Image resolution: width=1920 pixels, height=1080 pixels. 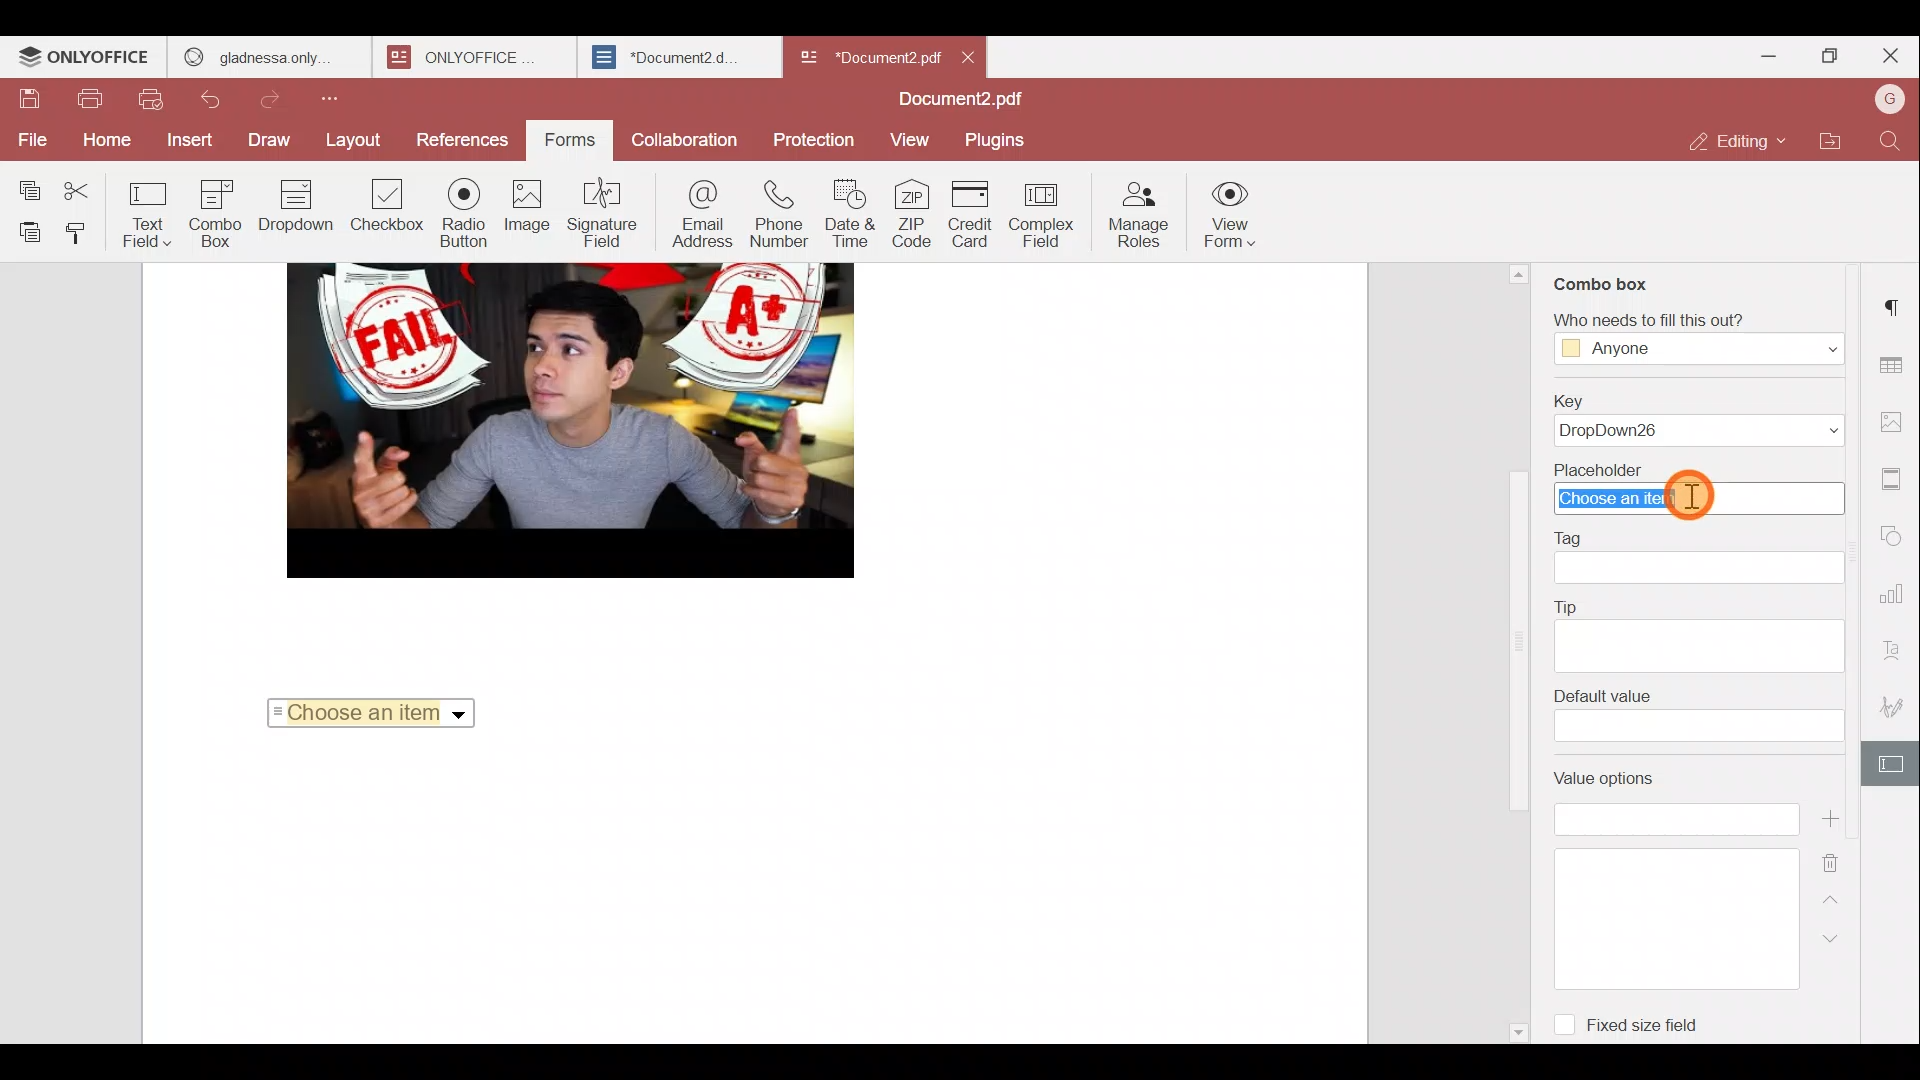 I want to click on Quick print, so click(x=150, y=100).